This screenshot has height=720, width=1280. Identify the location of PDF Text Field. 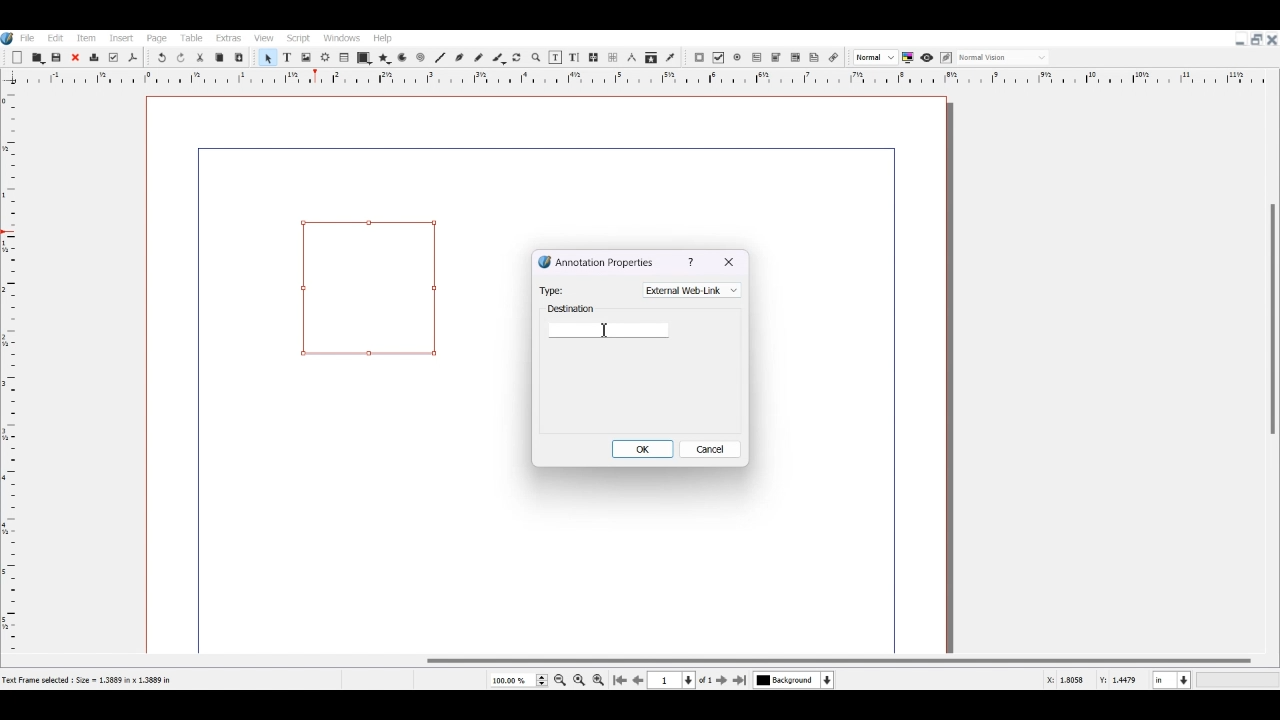
(757, 58).